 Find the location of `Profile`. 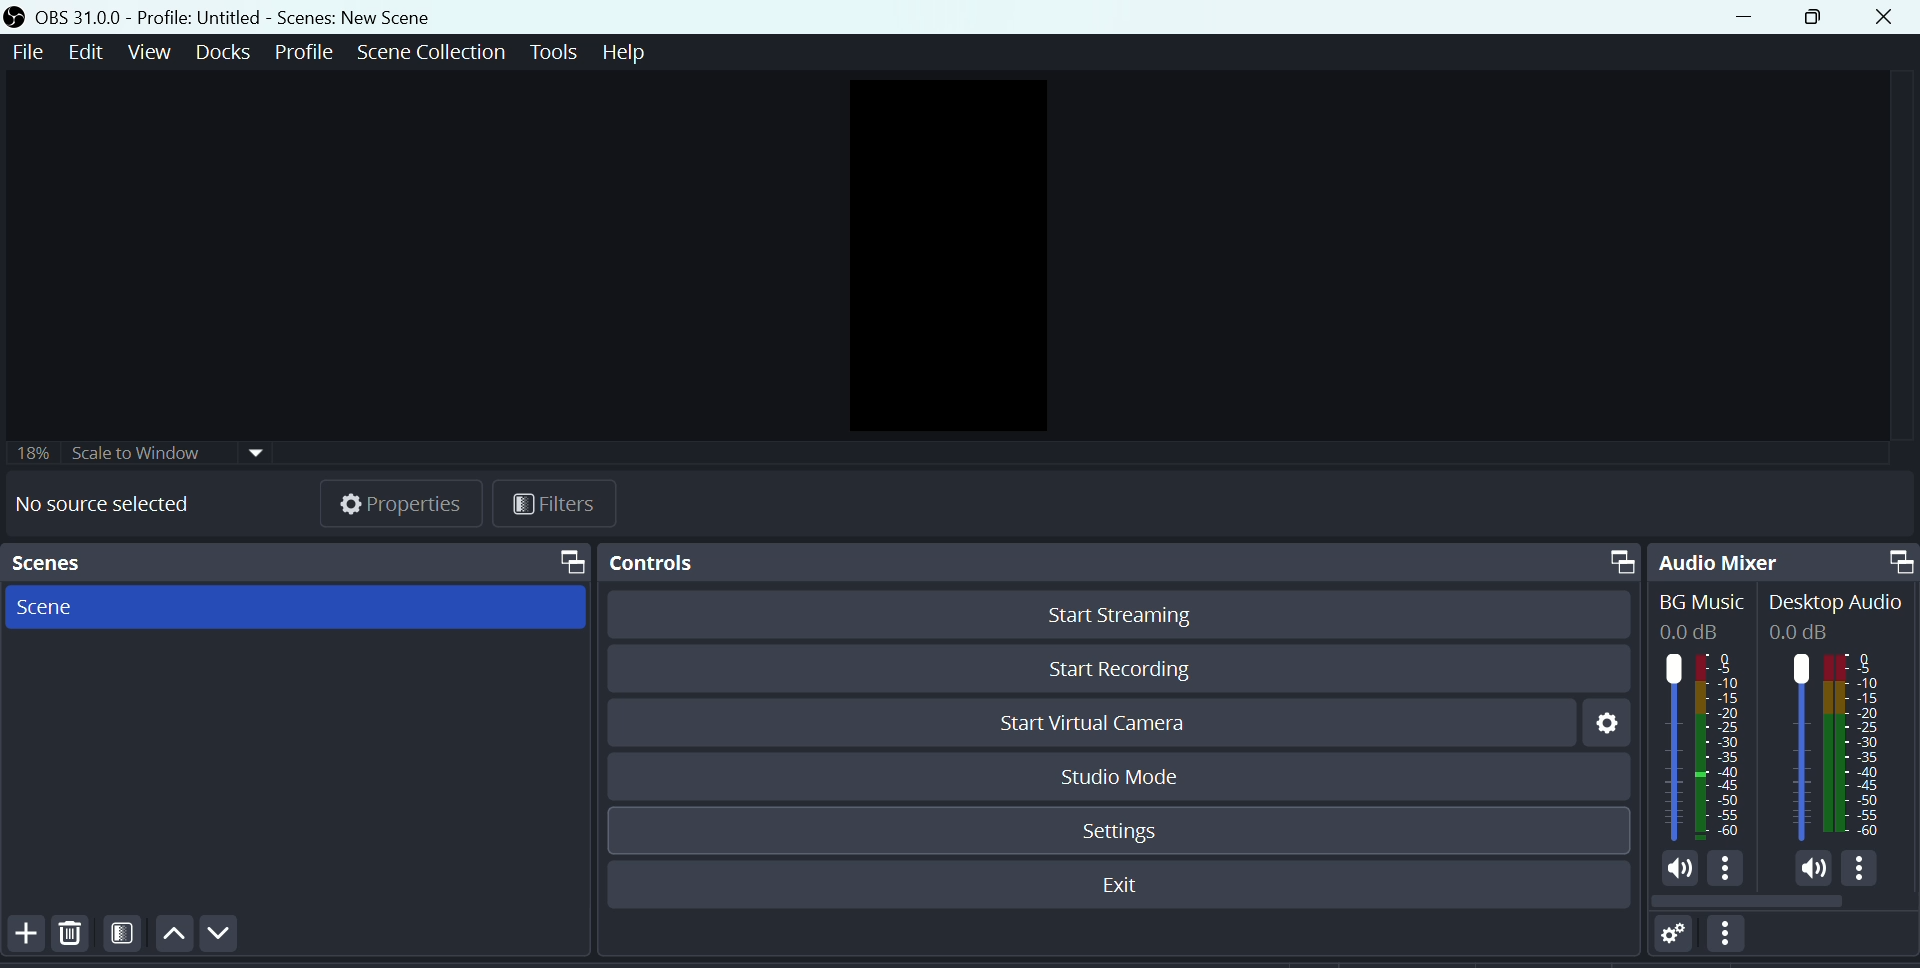

Profile is located at coordinates (301, 55).